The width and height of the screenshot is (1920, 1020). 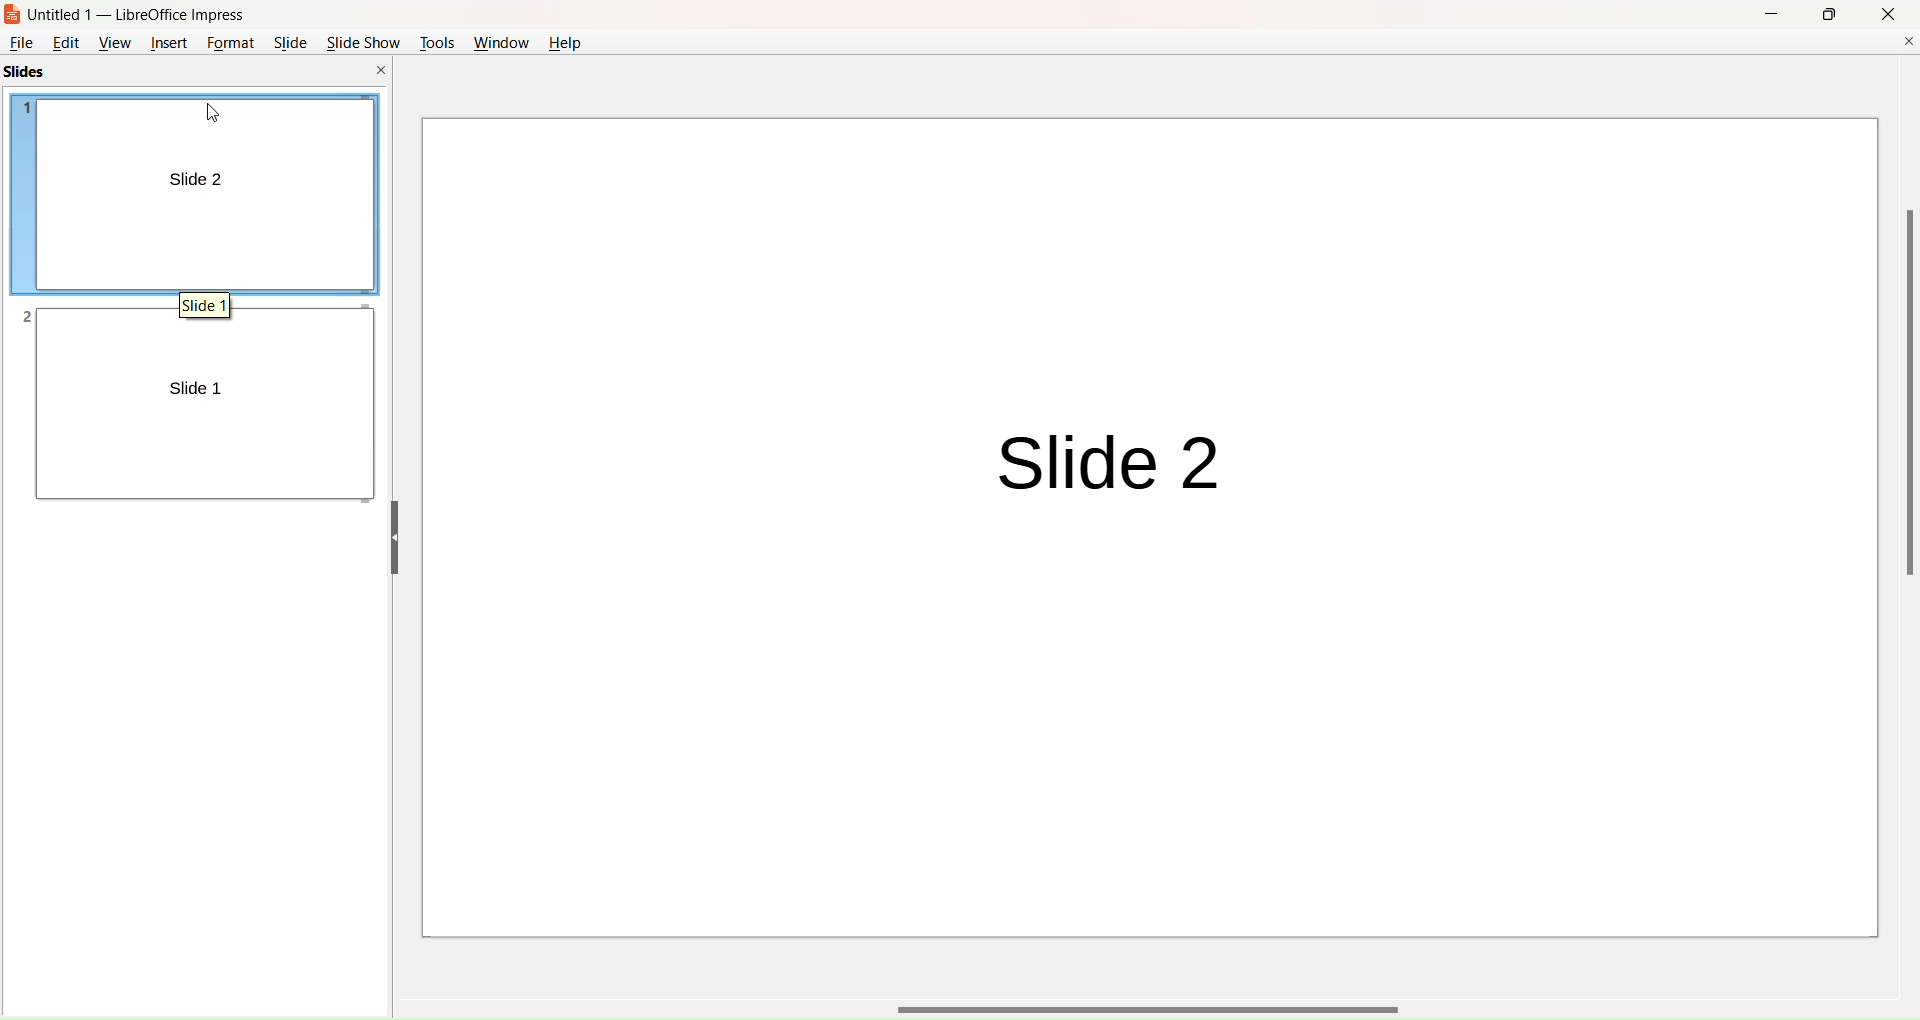 I want to click on close, so click(x=1892, y=17).